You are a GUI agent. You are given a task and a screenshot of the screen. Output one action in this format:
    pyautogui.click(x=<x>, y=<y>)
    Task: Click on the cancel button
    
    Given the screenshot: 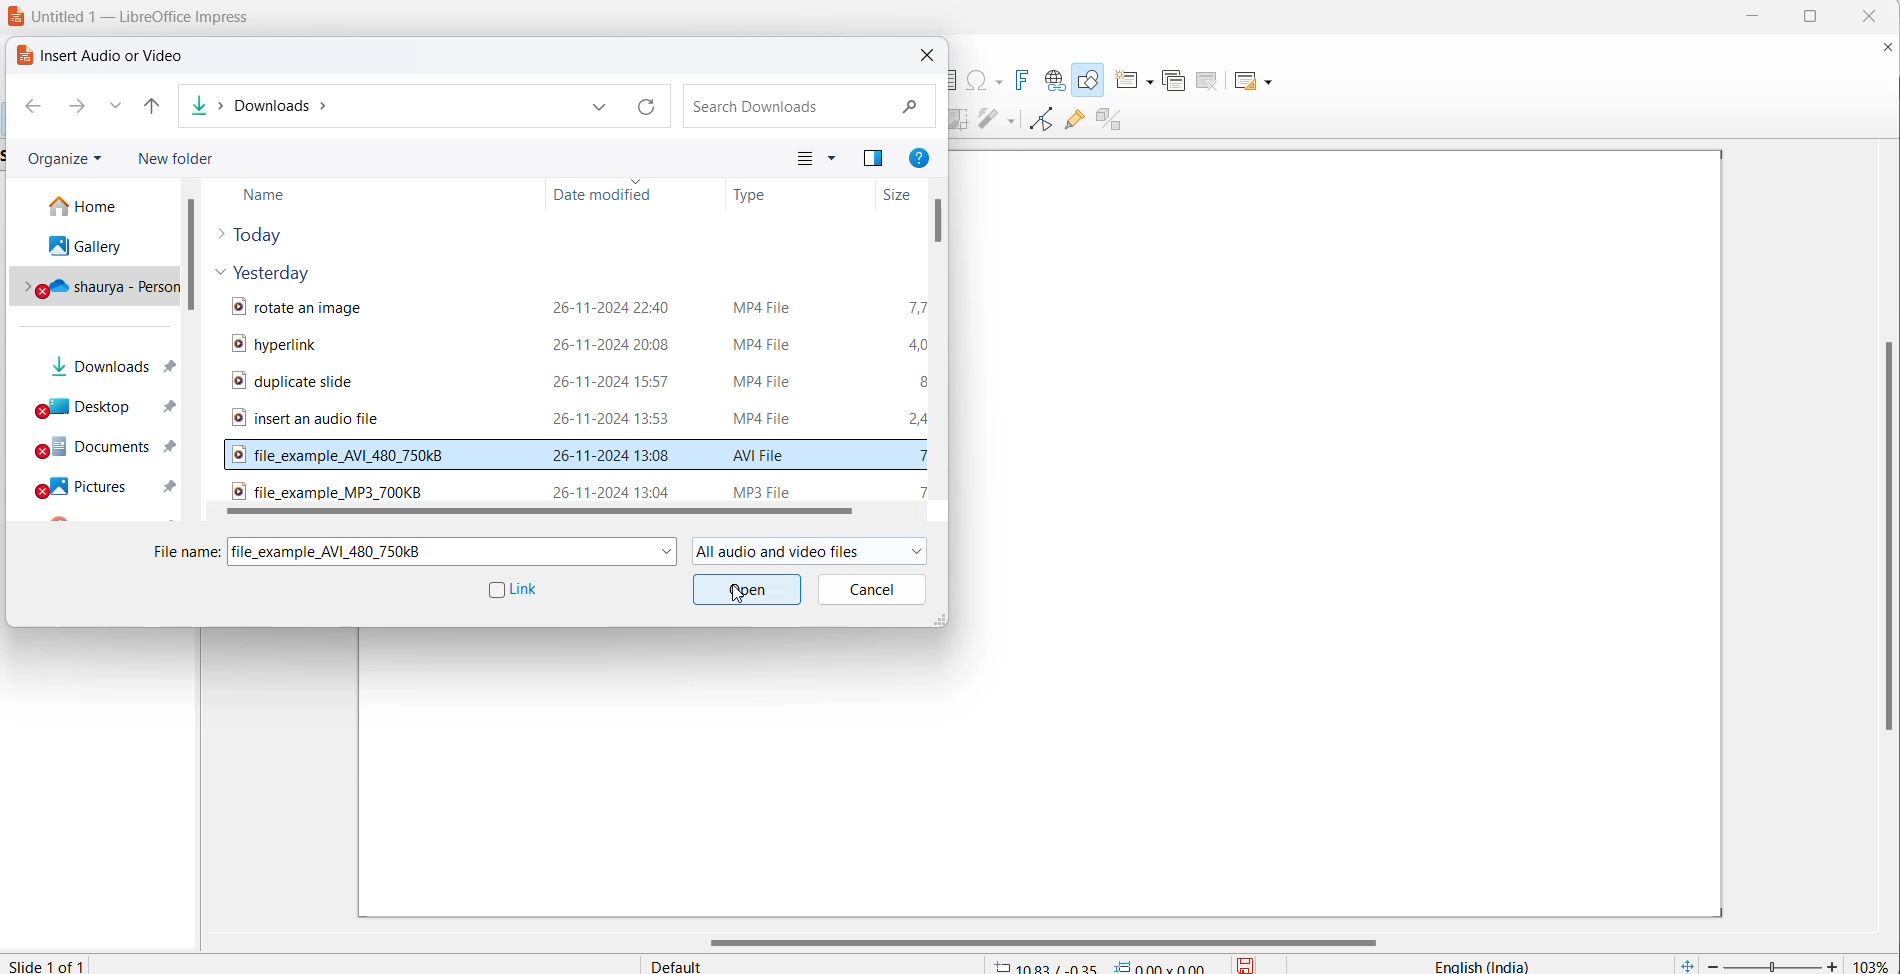 What is the action you would take?
    pyautogui.click(x=871, y=590)
    